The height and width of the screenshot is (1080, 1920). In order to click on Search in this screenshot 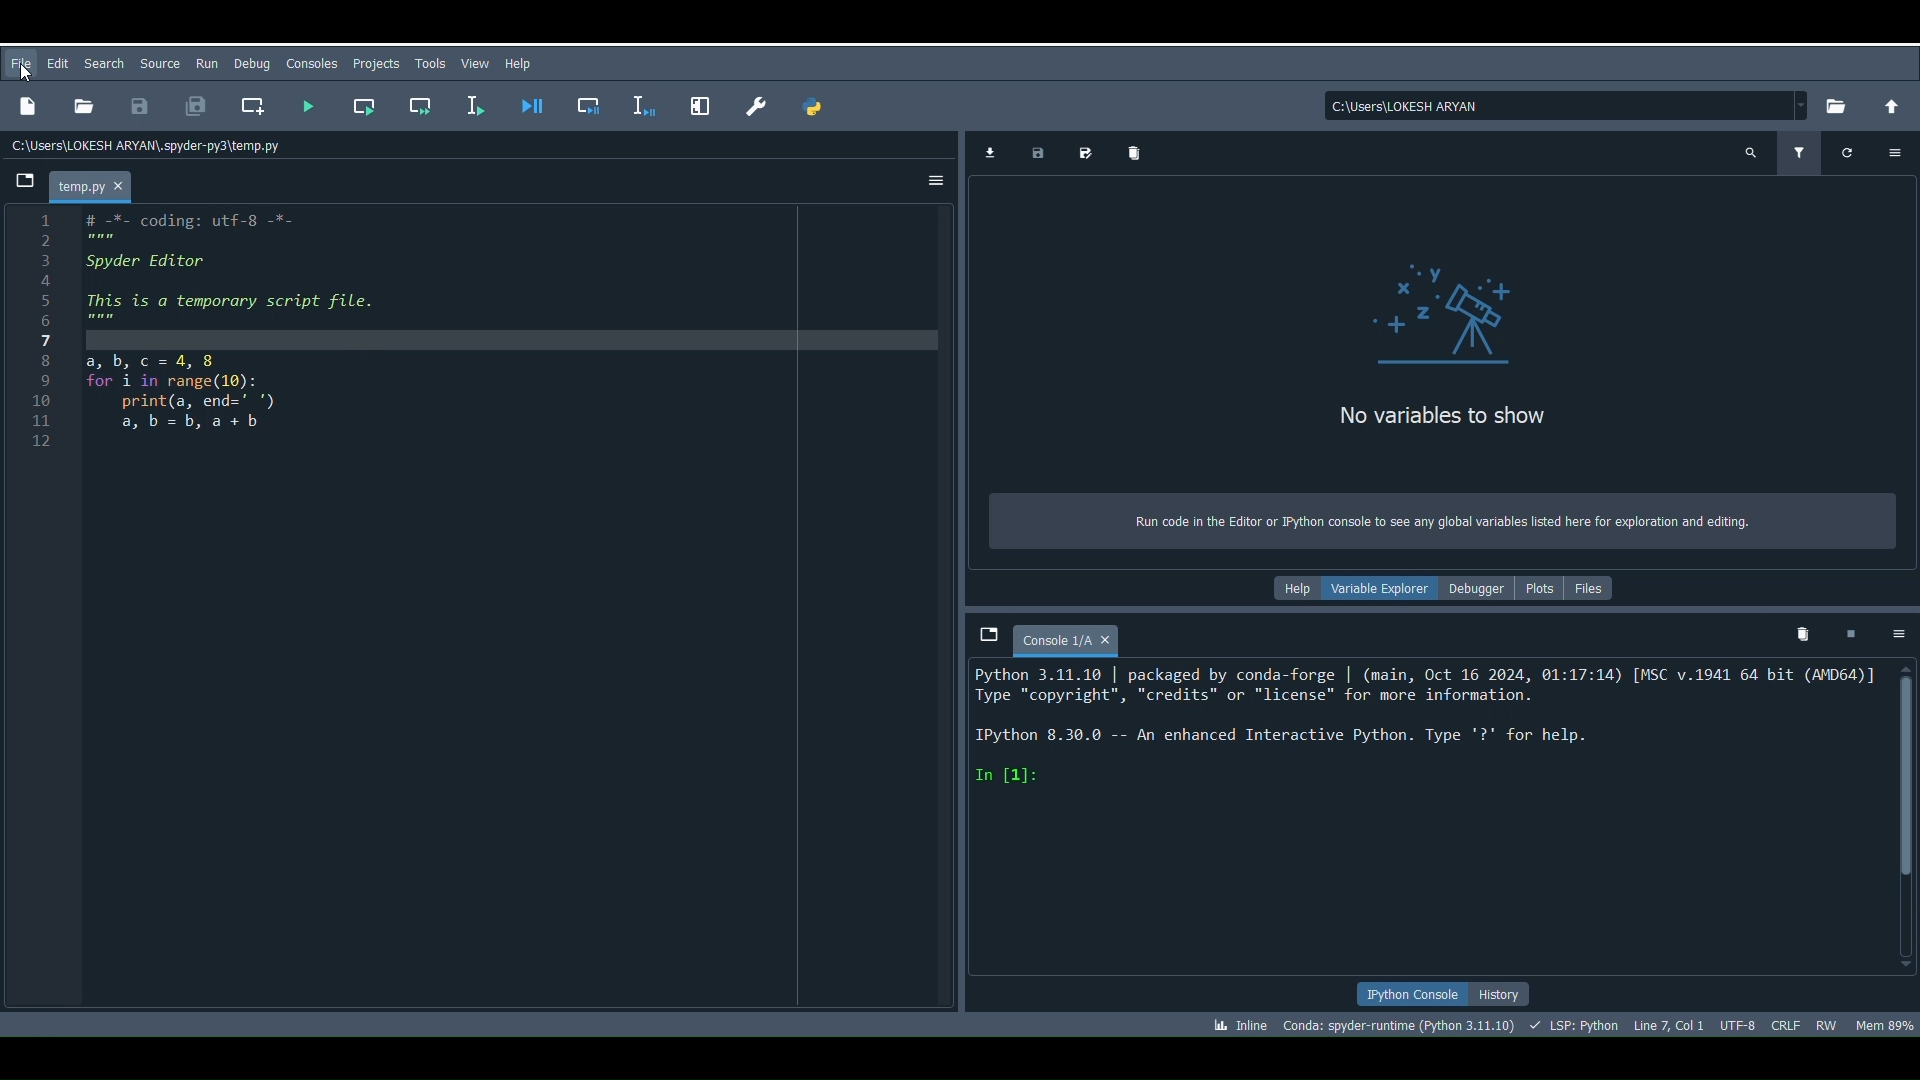, I will do `click(106, 64)`.